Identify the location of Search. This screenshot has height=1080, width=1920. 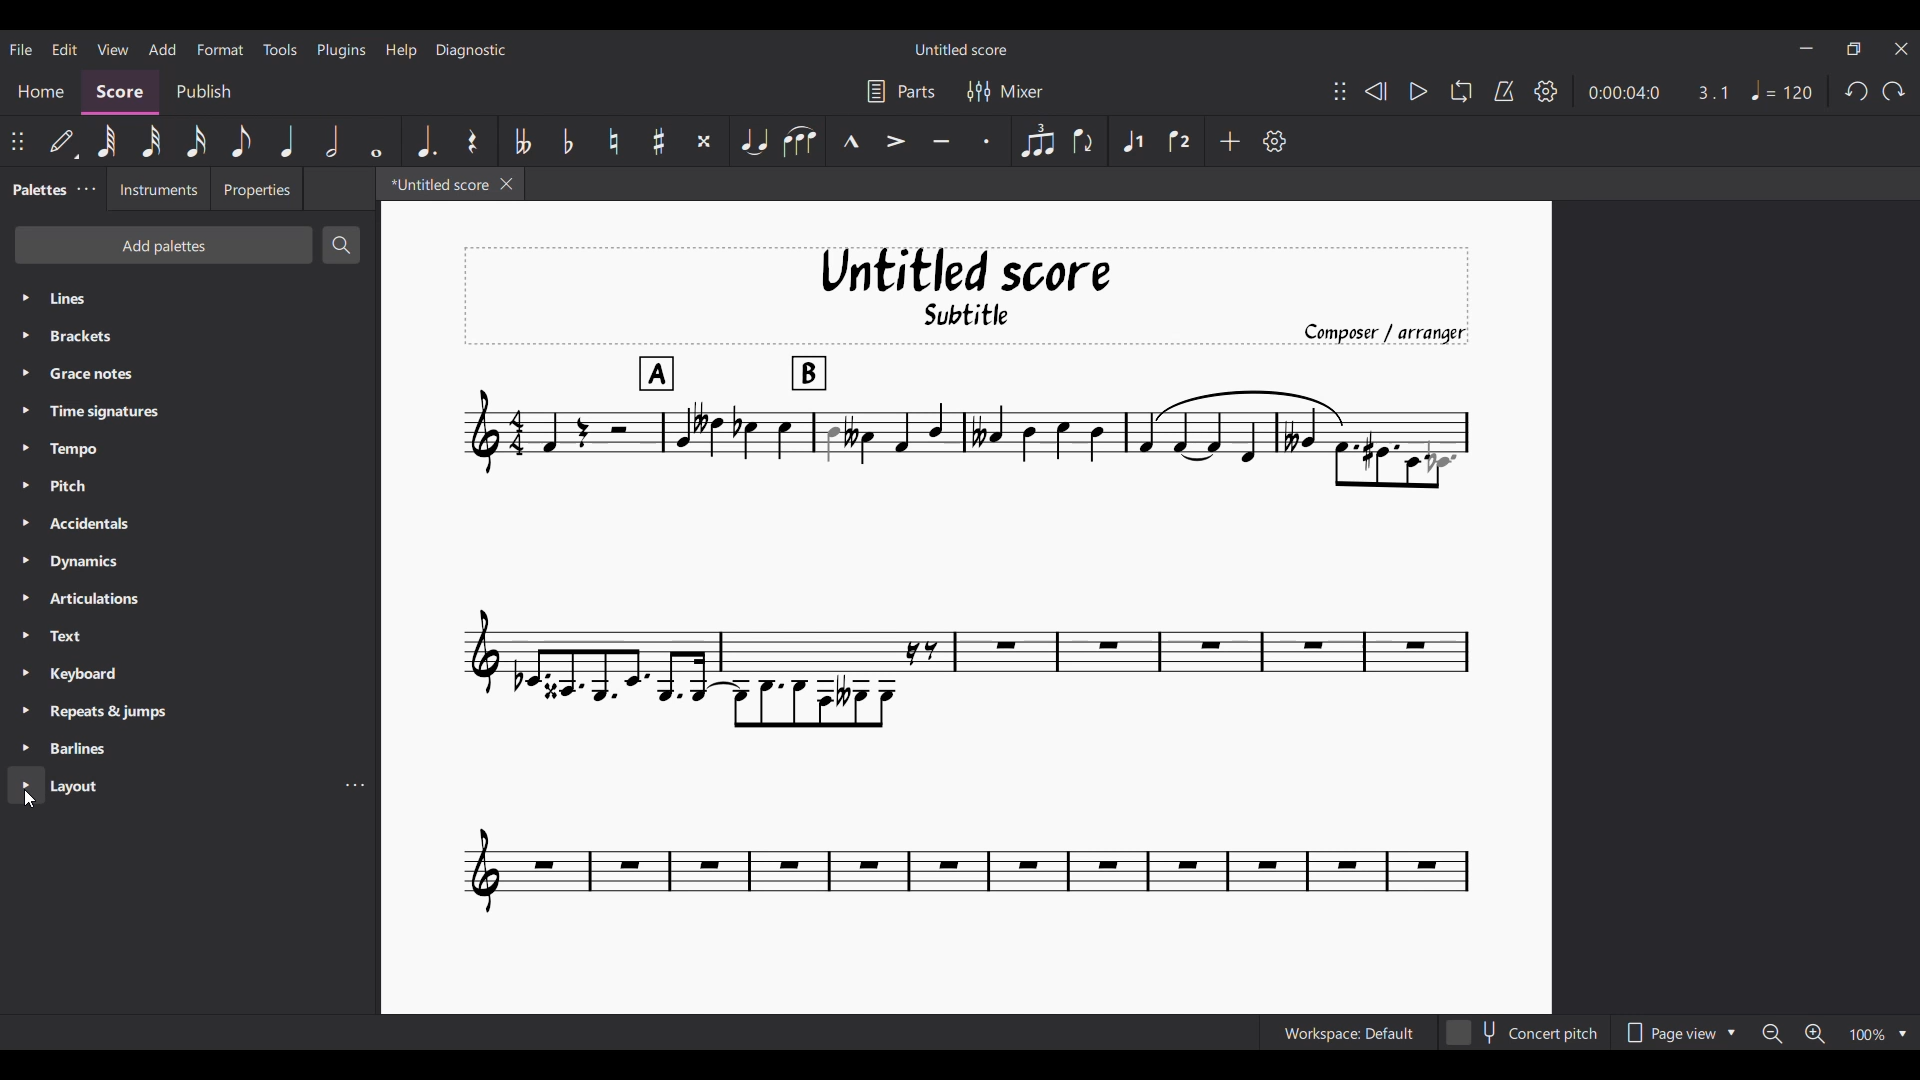
(339, 245).